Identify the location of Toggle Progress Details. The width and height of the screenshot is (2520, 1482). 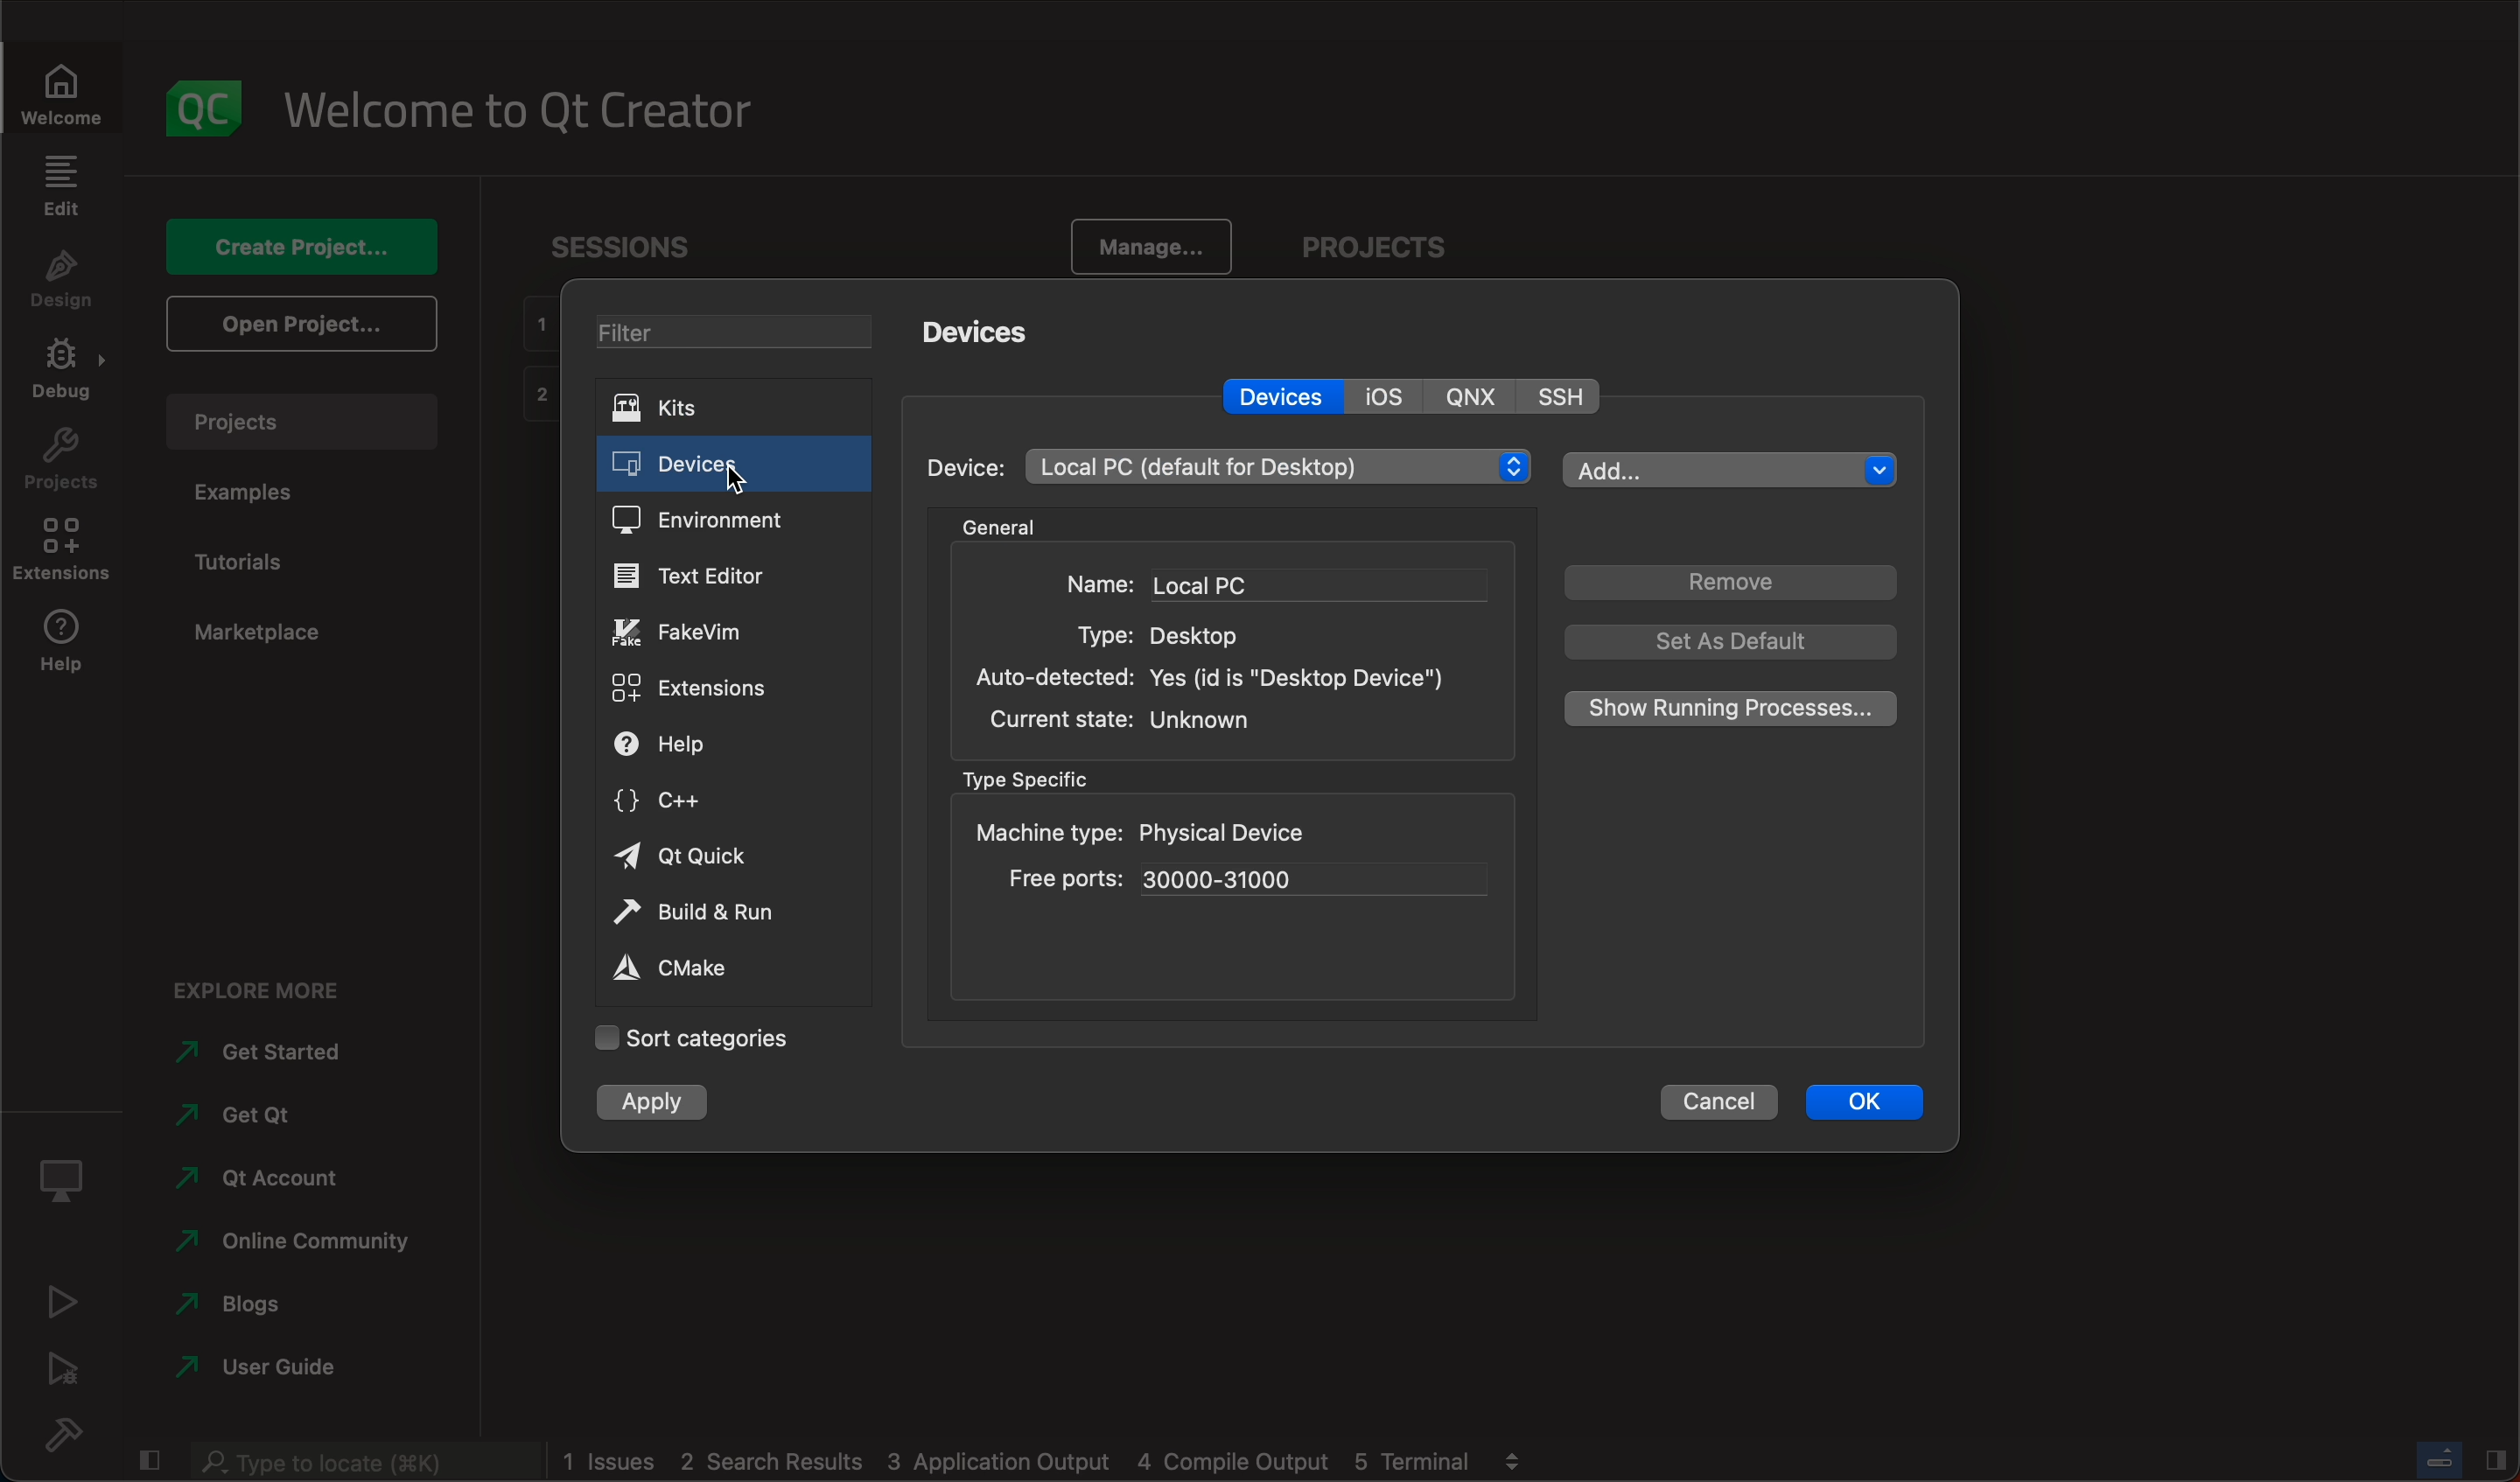
(2437, 1458).